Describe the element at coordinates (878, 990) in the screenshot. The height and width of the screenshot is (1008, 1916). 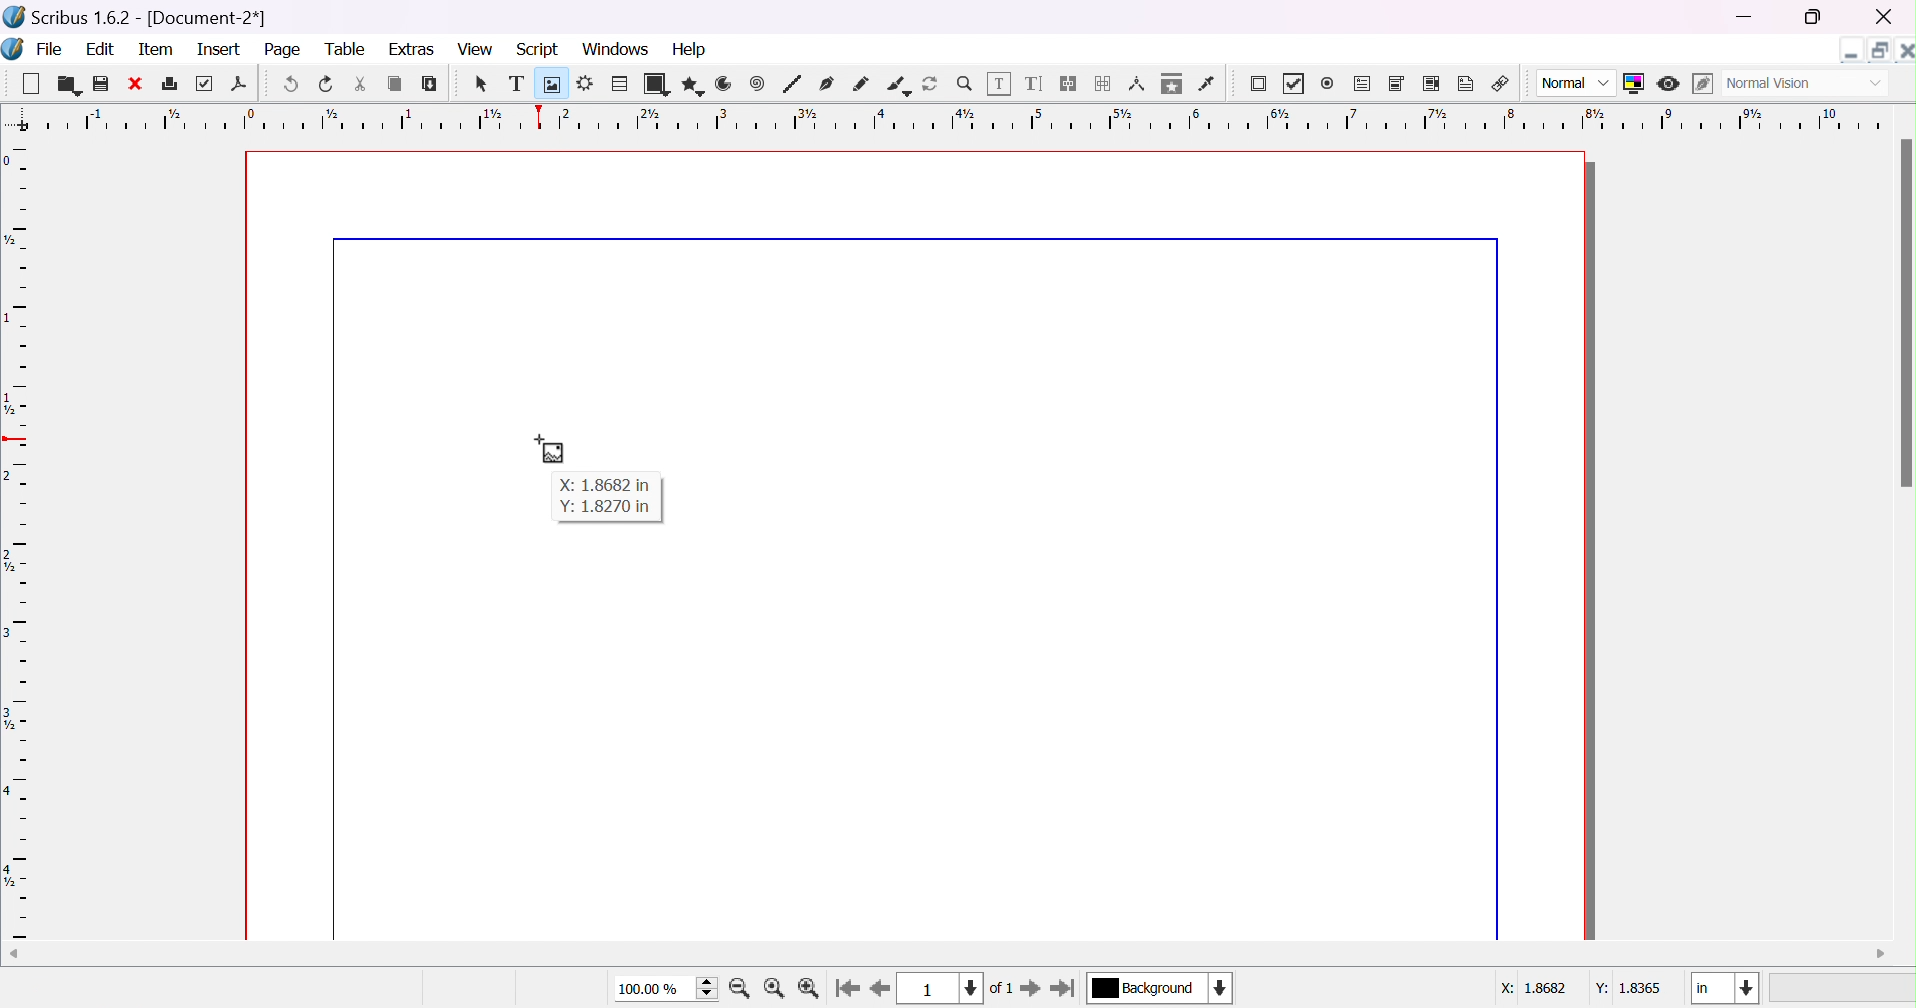
I see `go to previous page` at that location.